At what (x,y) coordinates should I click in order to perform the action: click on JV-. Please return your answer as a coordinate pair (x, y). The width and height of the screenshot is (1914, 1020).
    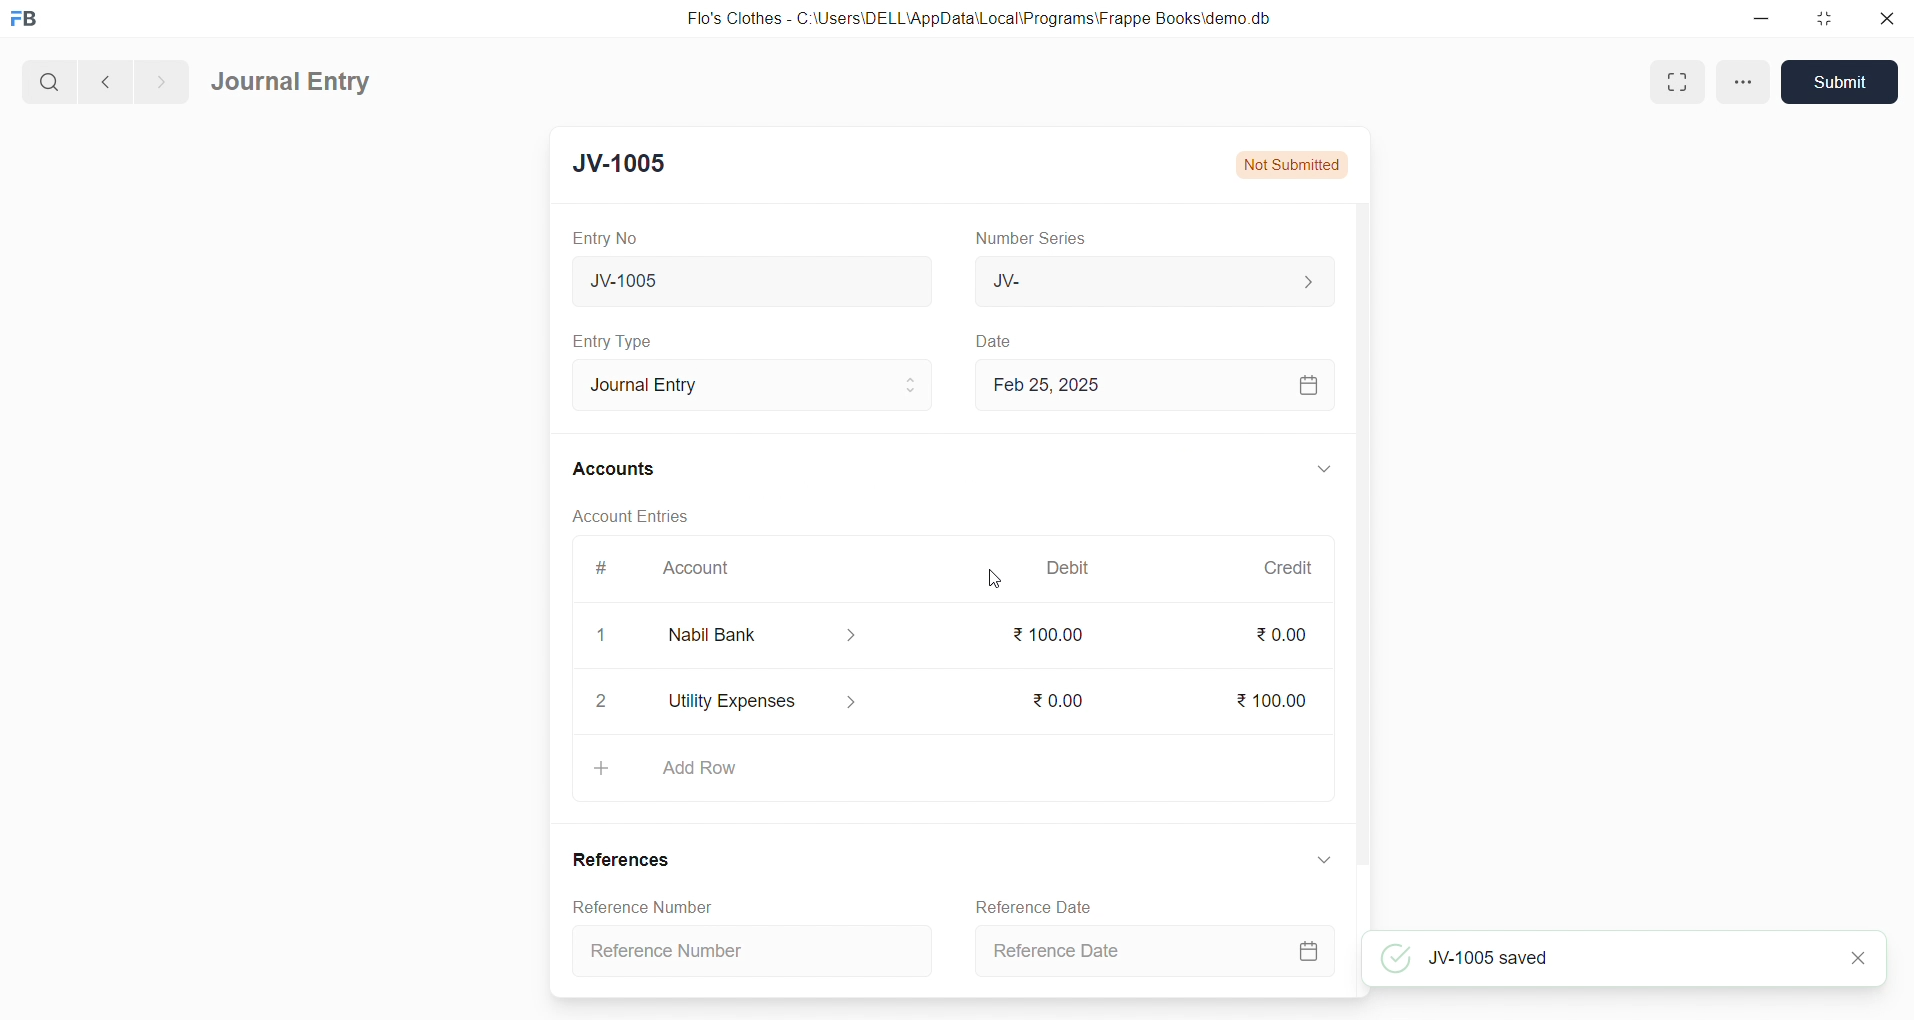
    Looking at the image, I should click on (1152, 282).